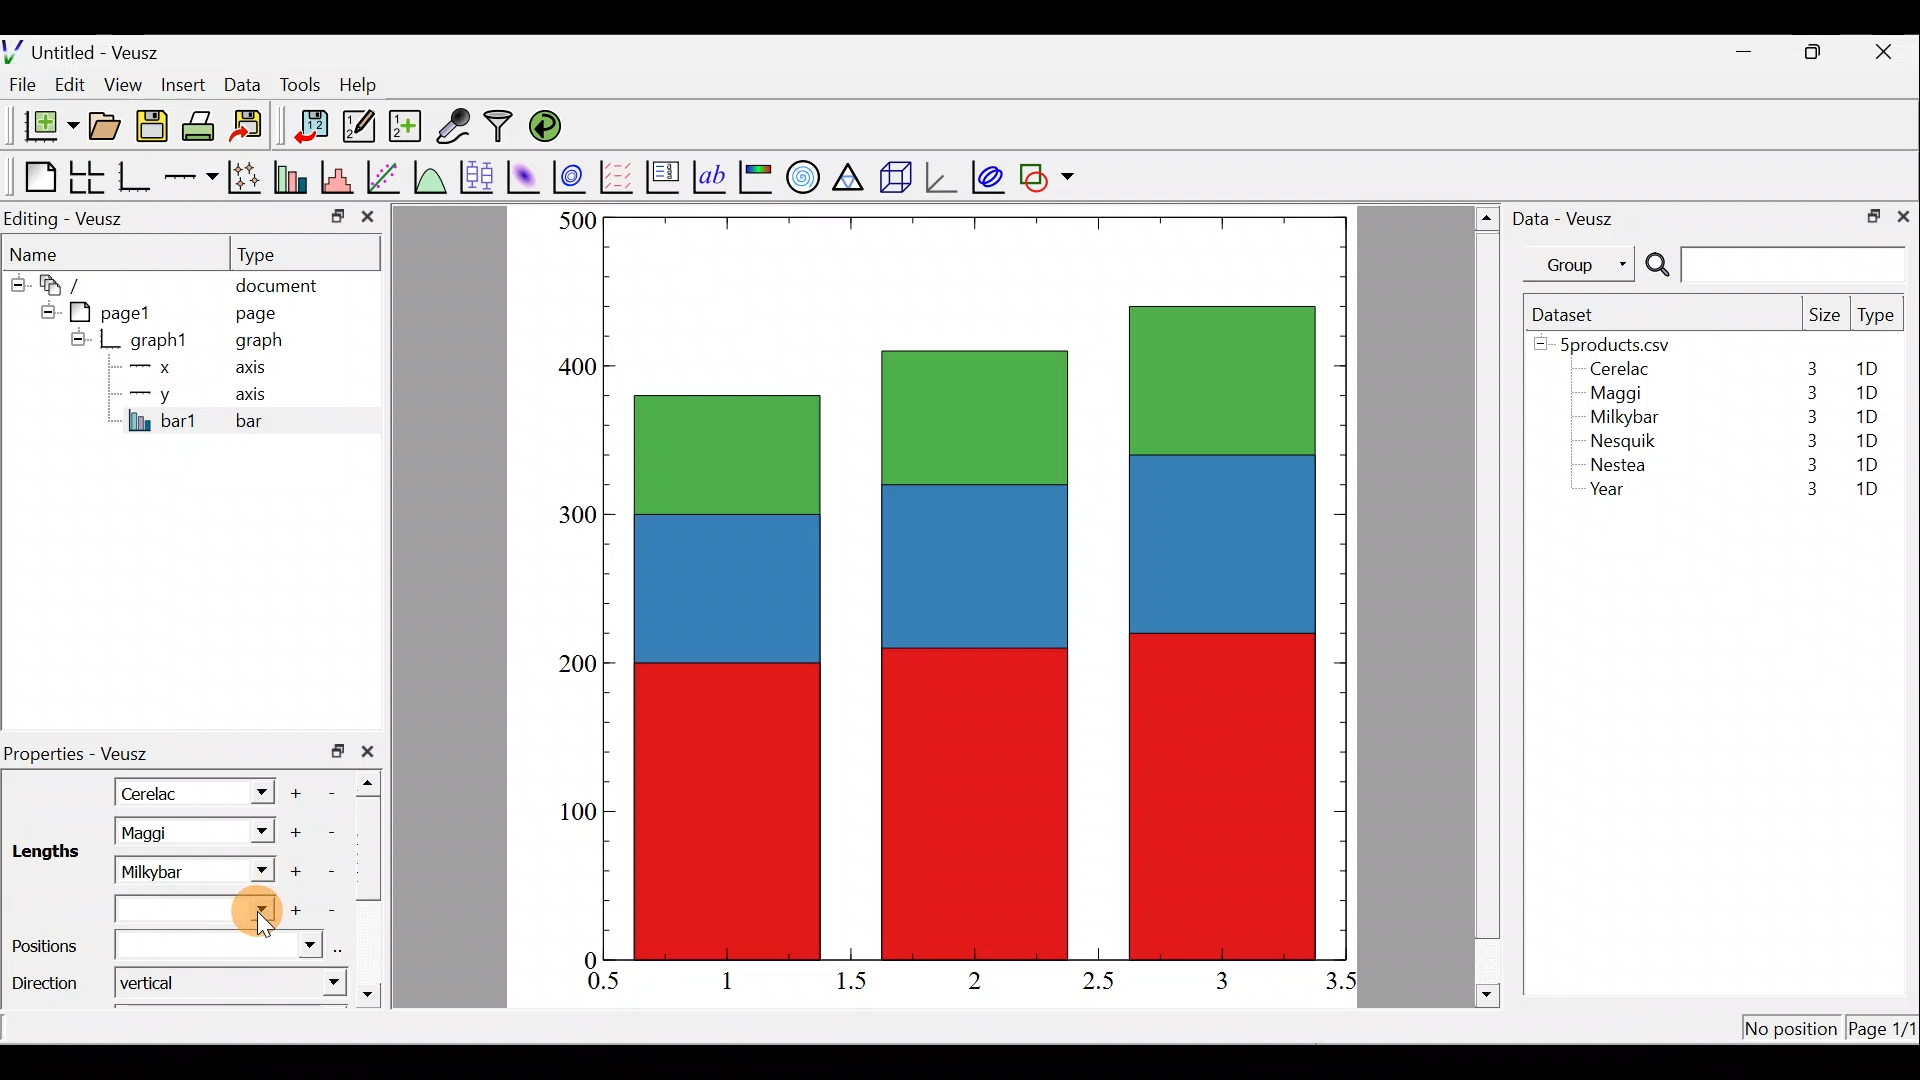 The width and height of the screenshot is (1920, 1080). Describe the element at coordinates (71, 282) in the screenshot. I see `document widget` at that location.